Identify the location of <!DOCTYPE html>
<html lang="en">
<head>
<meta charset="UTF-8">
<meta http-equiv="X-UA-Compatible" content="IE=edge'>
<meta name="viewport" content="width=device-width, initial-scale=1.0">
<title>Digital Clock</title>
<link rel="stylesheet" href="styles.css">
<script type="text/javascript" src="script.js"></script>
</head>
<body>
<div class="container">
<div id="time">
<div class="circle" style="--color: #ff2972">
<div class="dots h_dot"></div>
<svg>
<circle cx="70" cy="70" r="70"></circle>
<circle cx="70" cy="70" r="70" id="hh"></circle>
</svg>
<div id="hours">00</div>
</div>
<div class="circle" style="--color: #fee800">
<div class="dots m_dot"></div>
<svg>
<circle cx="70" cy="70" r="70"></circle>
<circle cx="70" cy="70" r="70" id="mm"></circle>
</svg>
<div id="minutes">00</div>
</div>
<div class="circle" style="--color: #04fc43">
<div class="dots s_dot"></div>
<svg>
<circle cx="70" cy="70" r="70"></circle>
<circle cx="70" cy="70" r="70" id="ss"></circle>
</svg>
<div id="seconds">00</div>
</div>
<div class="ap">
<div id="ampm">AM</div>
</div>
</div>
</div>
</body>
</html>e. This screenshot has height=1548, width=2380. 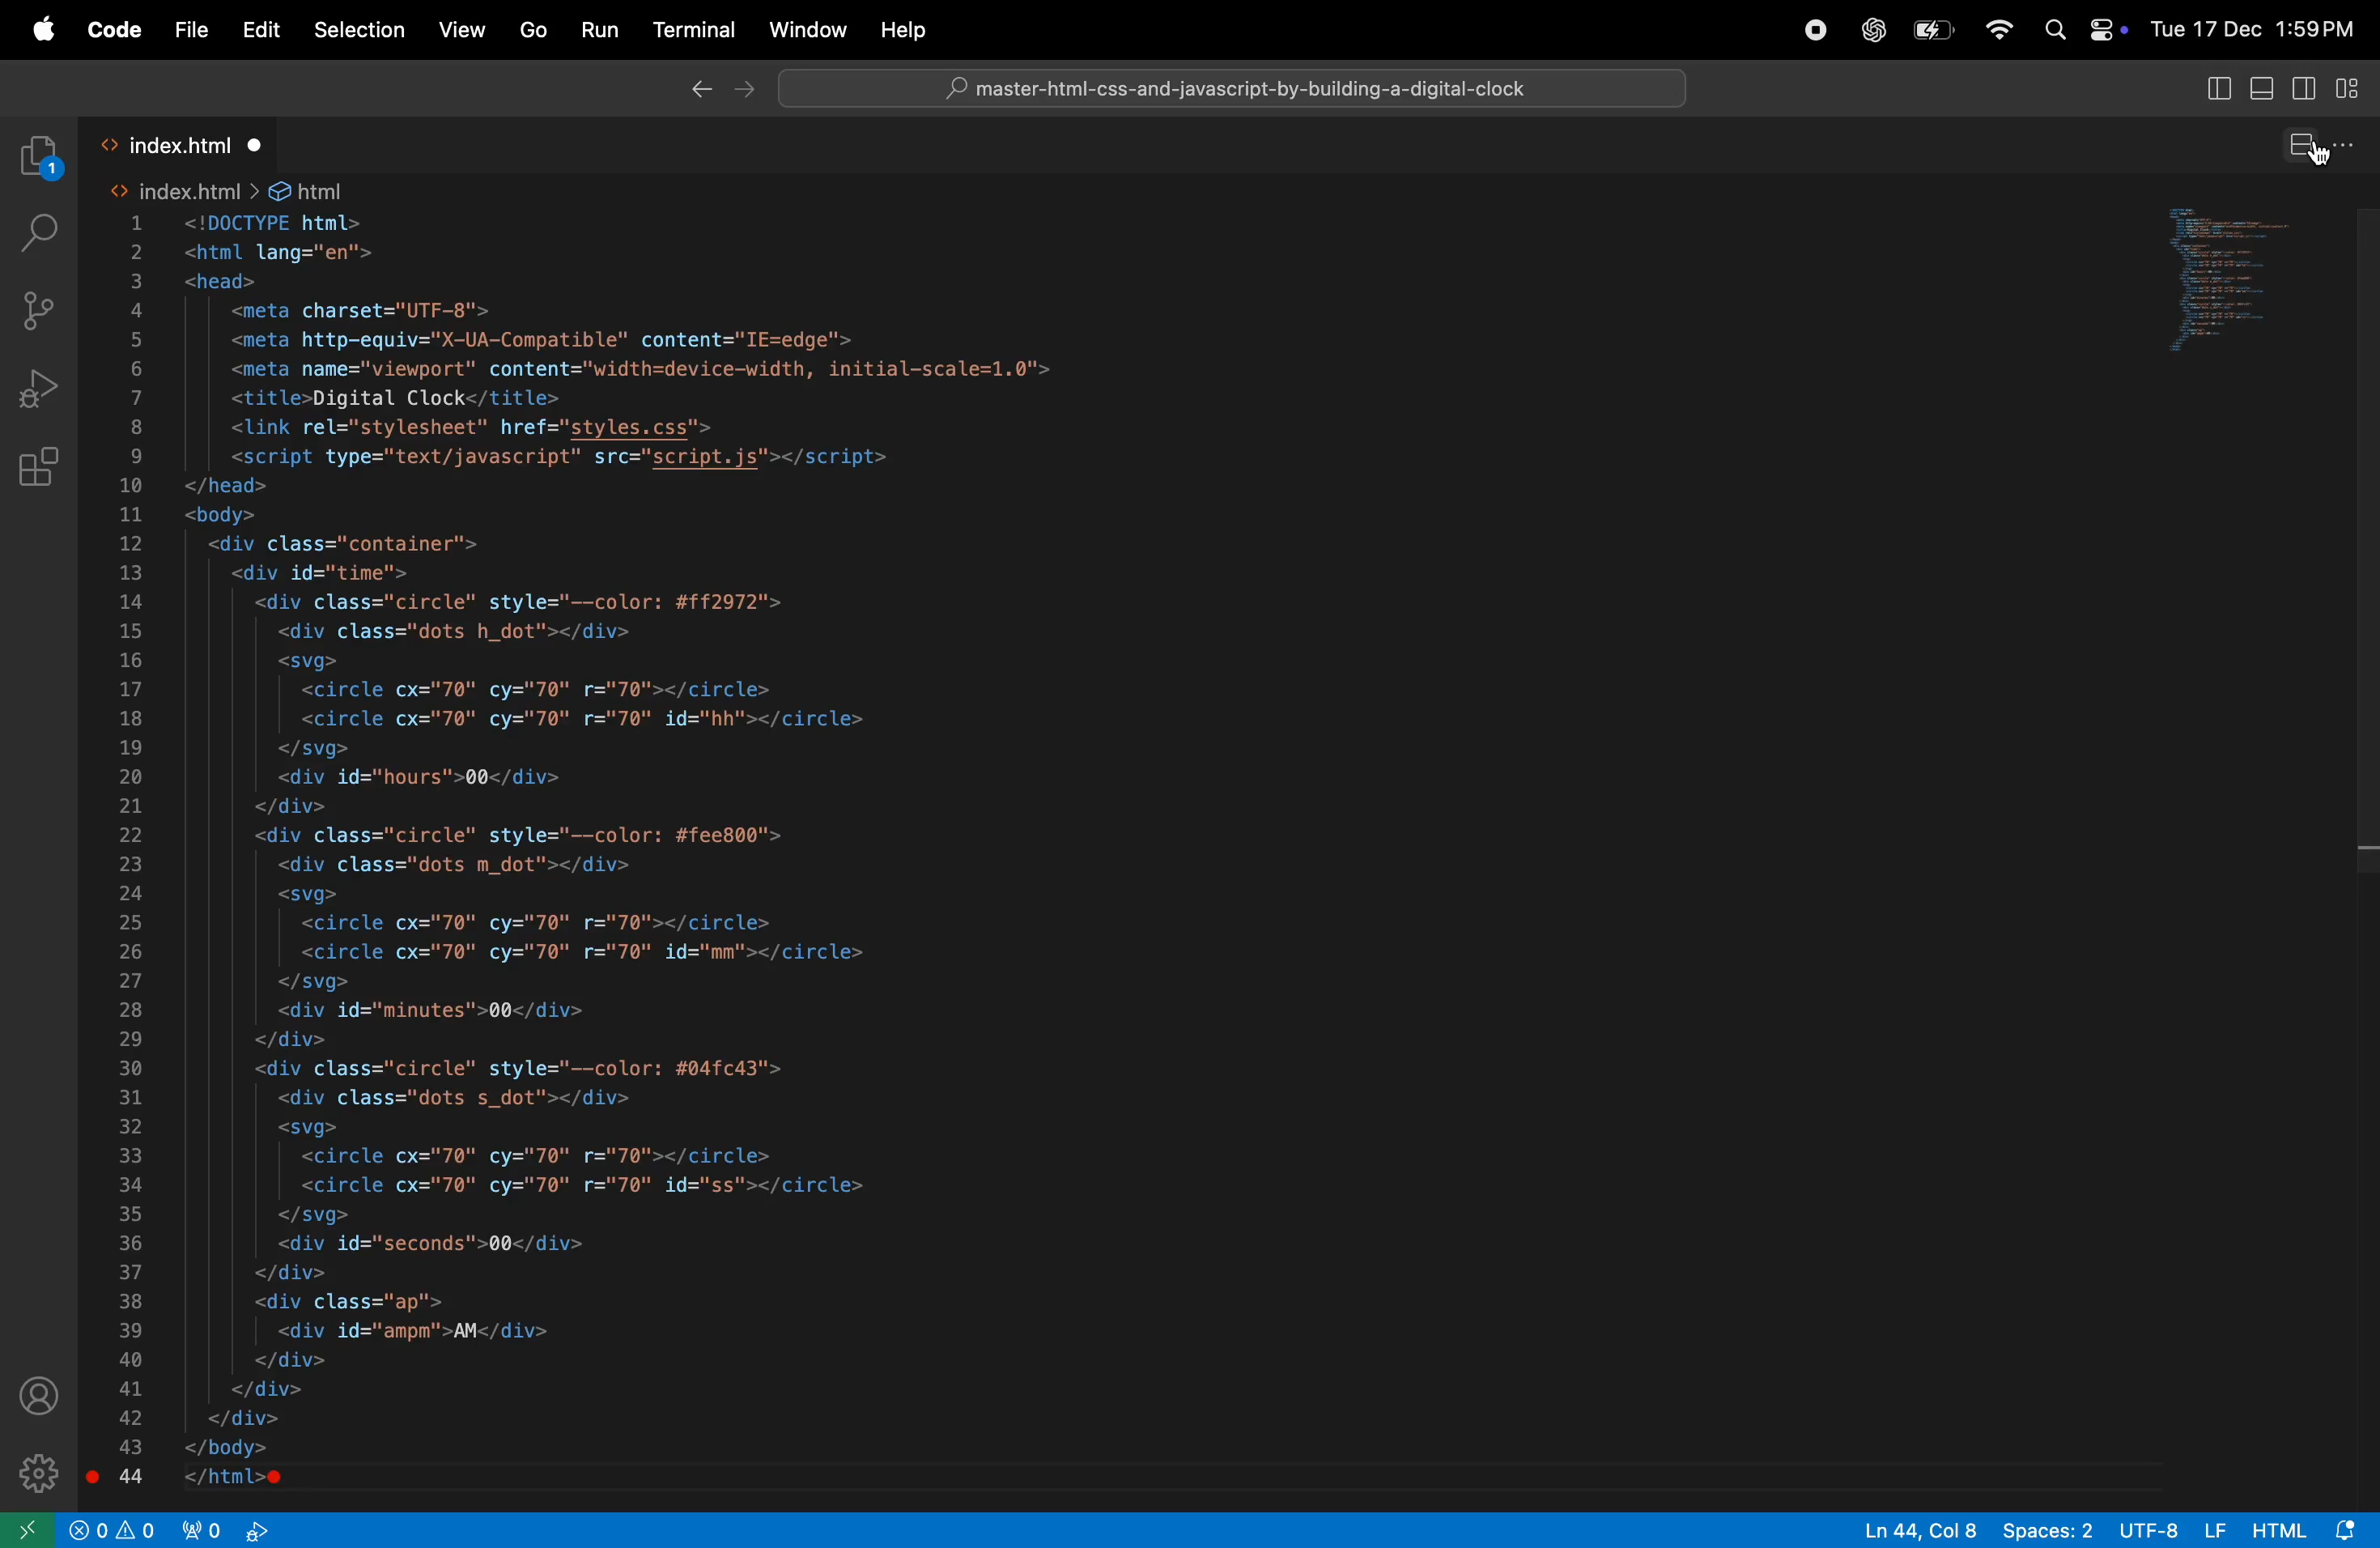
(630, 852).